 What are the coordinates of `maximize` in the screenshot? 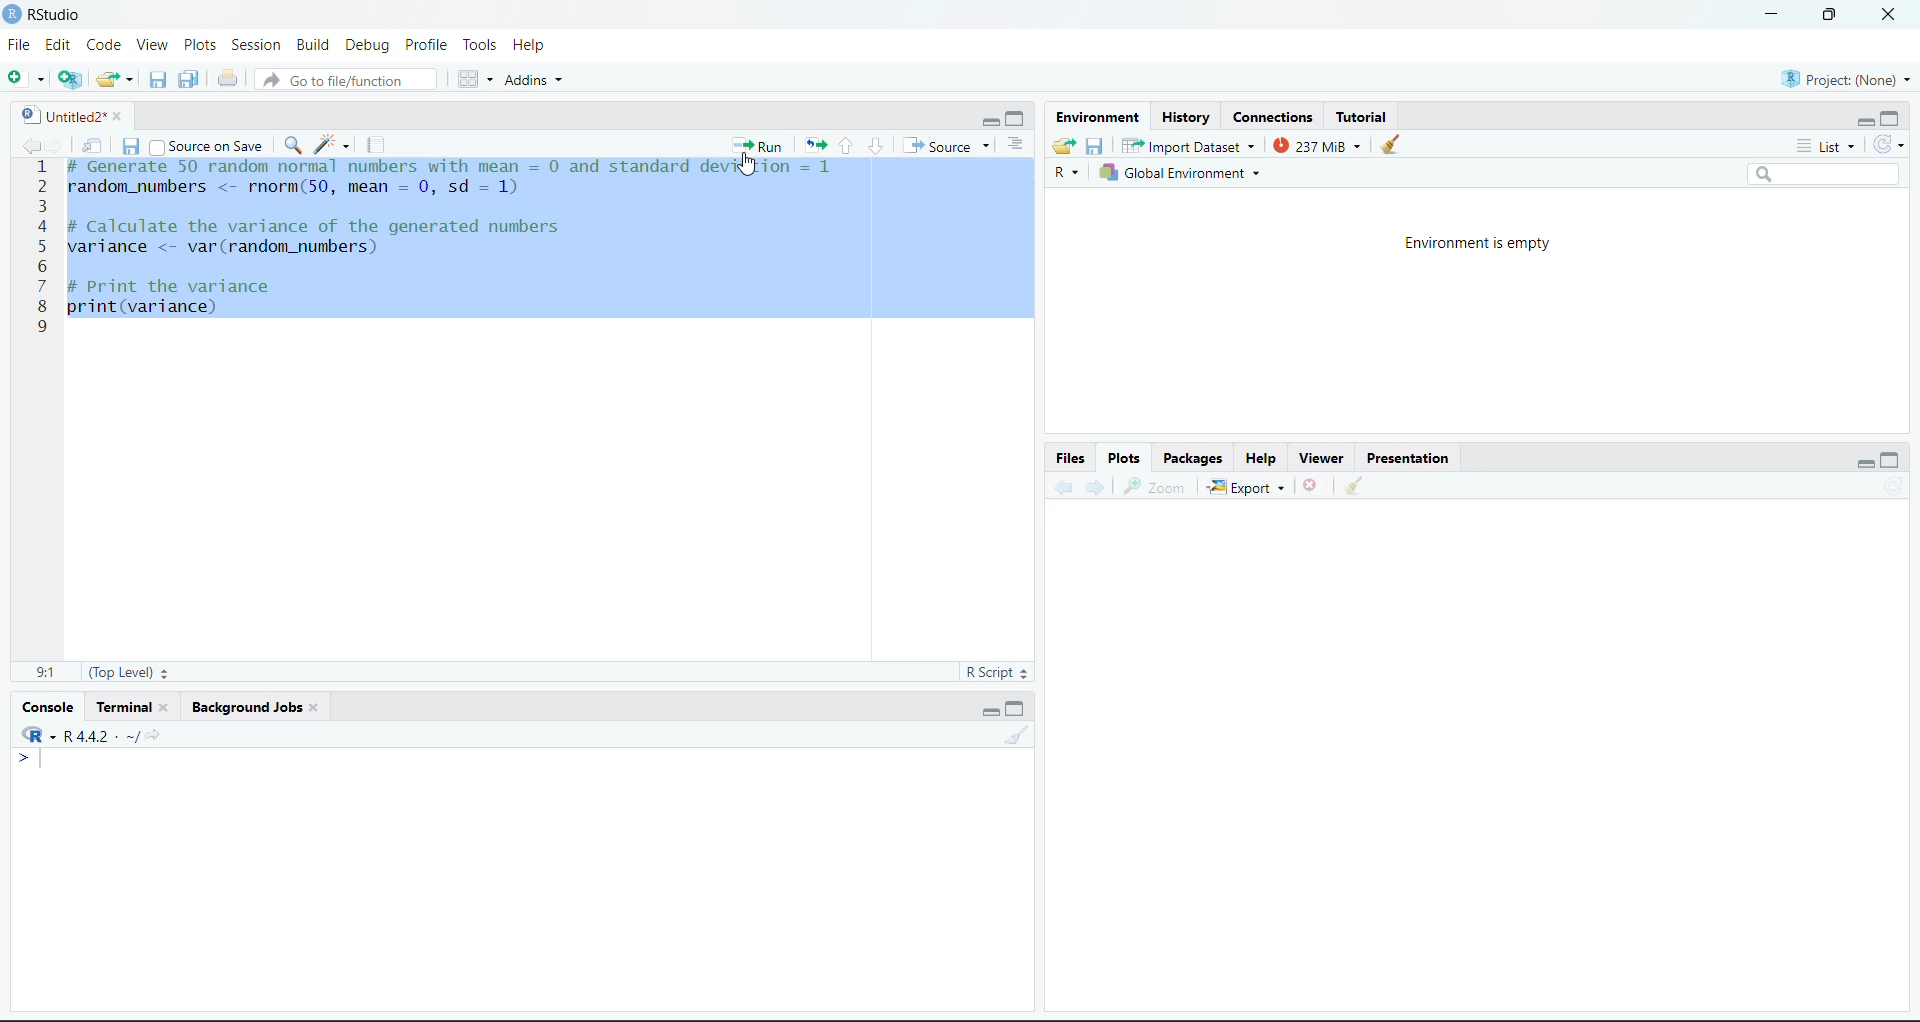 It's located at (1017, 709).